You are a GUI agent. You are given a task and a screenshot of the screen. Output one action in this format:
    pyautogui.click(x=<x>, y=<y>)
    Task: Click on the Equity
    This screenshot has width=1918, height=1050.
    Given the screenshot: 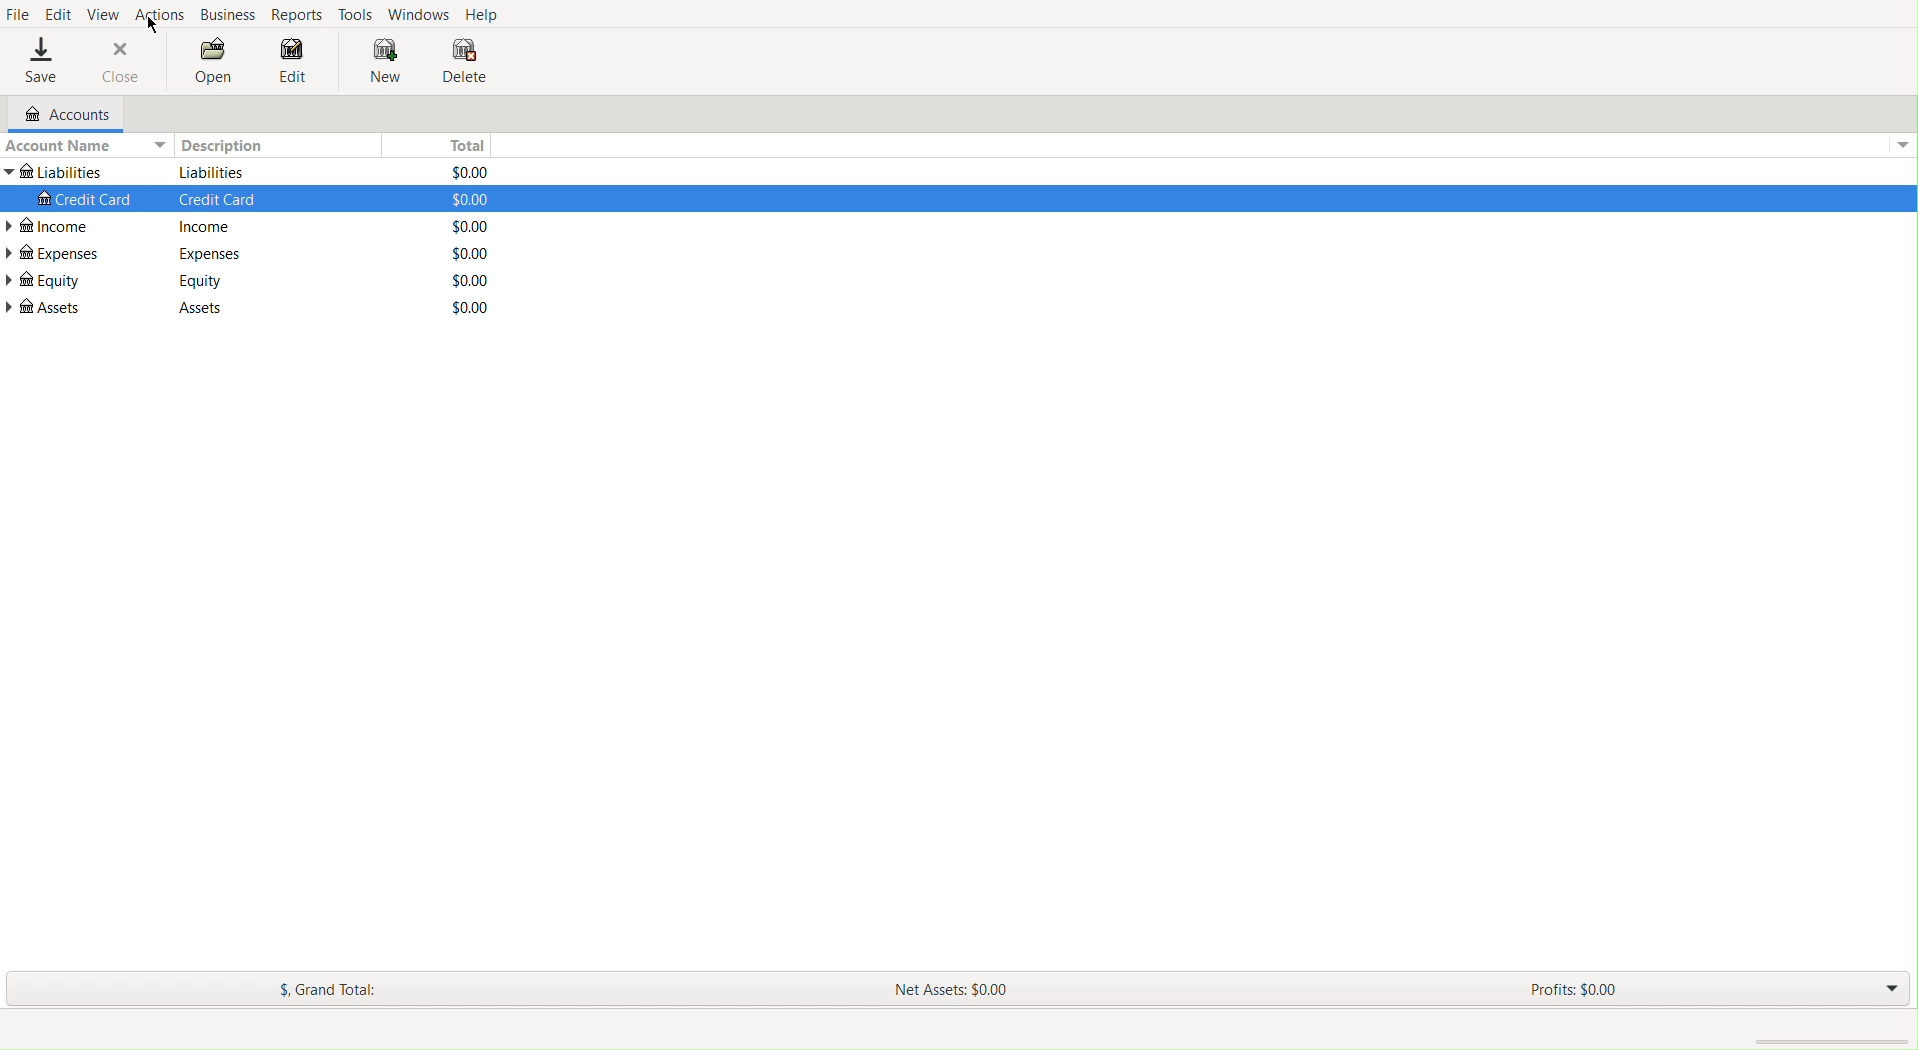 What is the action you would take?
    pyautogui.click(x=46, y=282)
    